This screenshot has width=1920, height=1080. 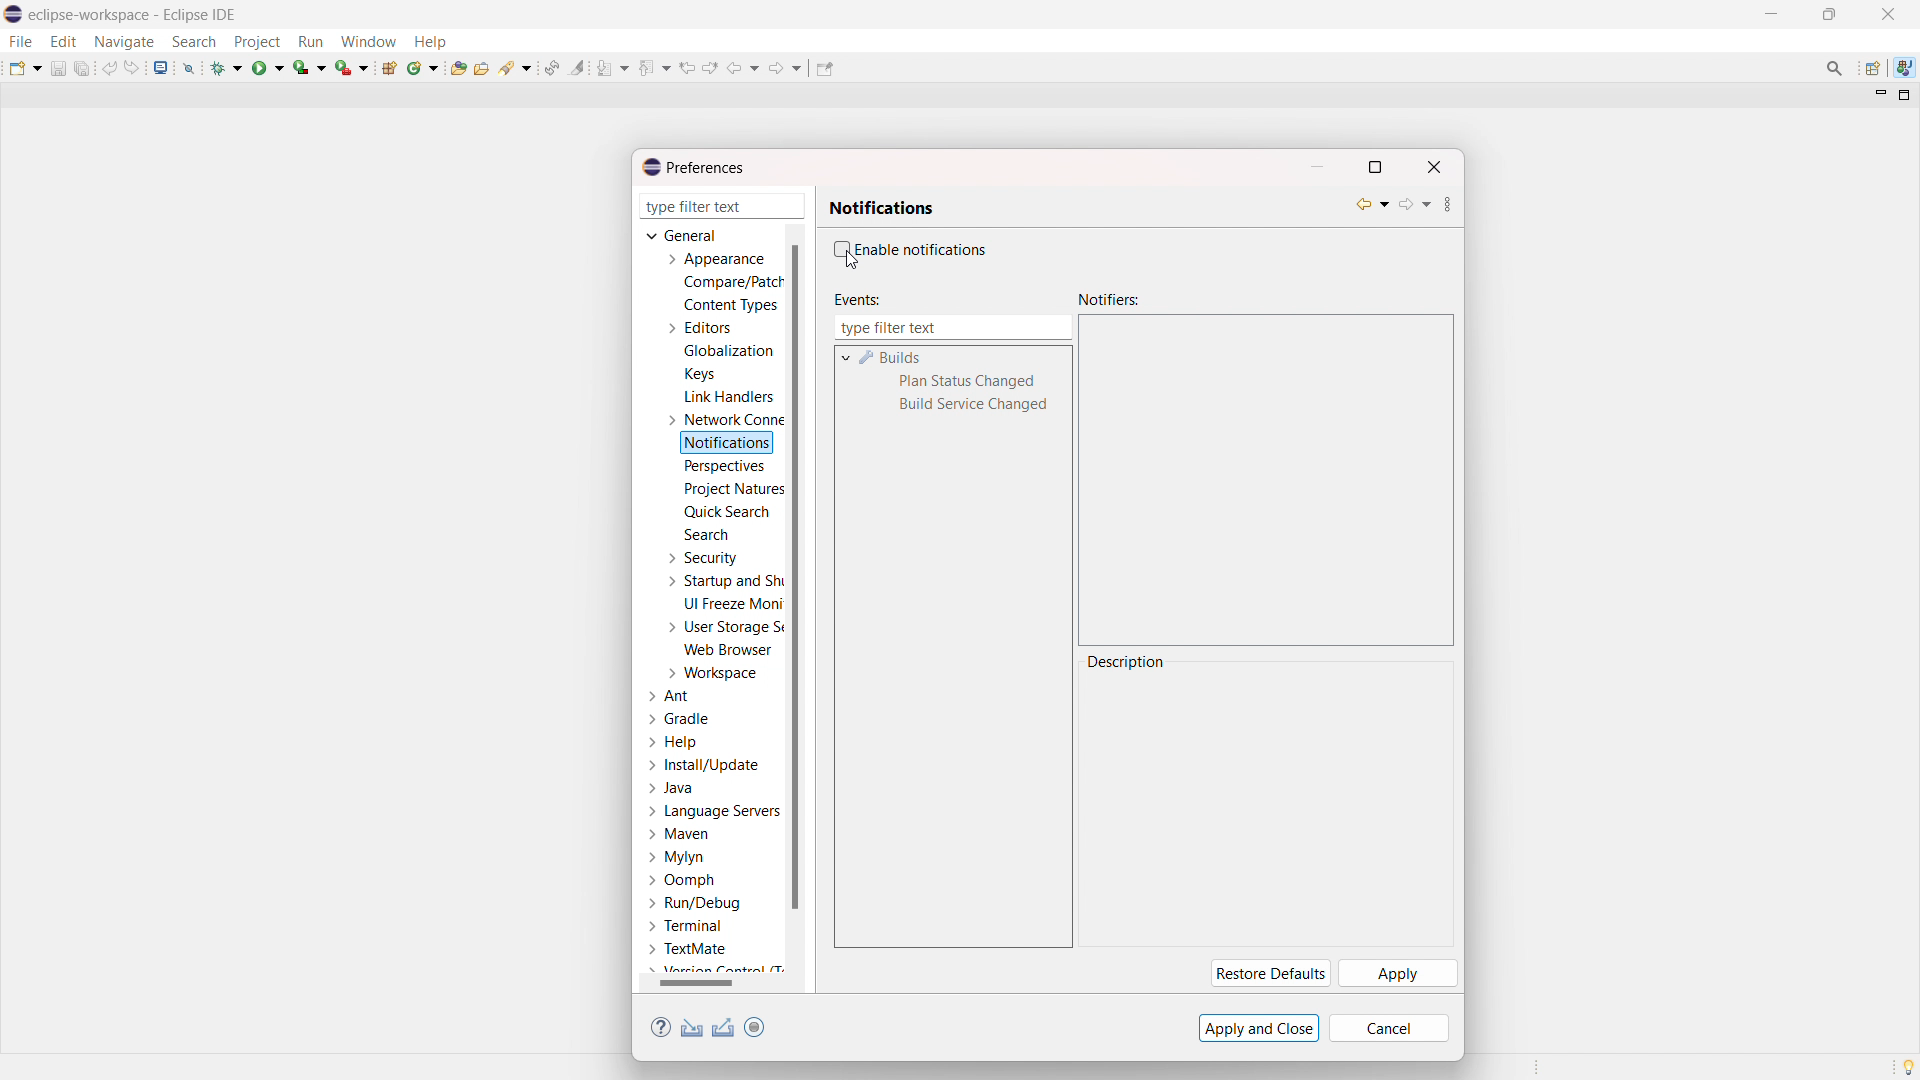 What do you see at coordinates (227, 67) in the screenshot?
I see `debug` at bounding box center [227, 67].